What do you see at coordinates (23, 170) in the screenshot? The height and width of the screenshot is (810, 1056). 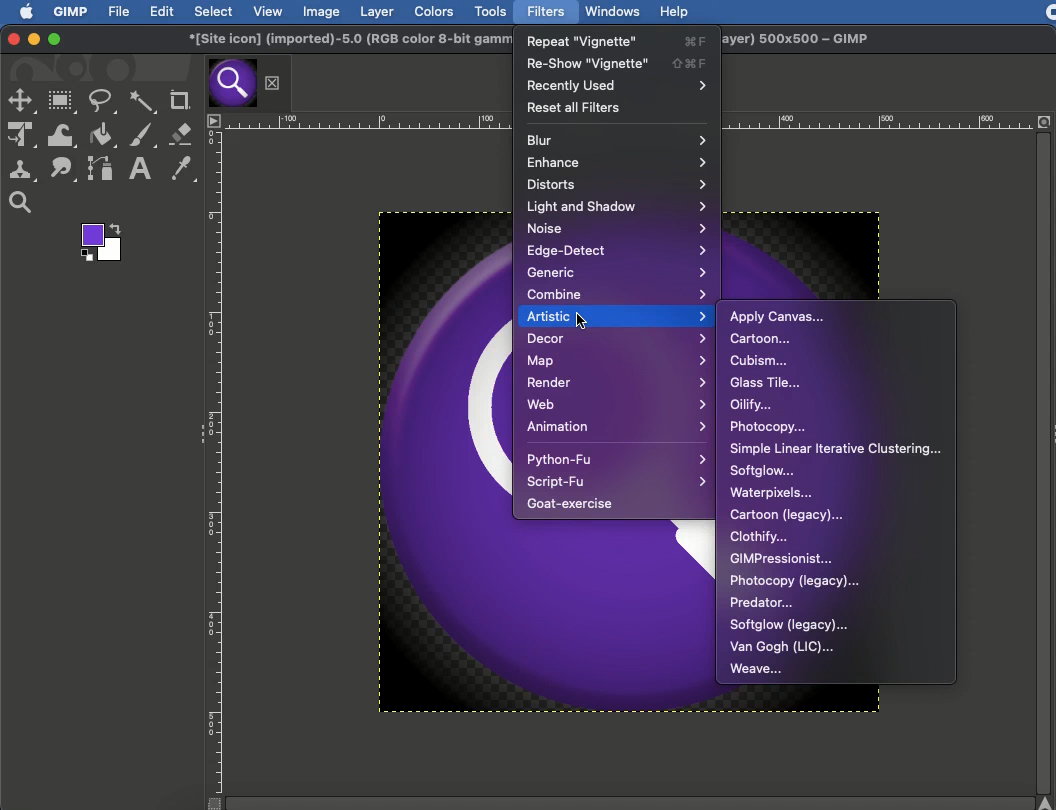 I see `Clone` at bounding box center [23, 170].